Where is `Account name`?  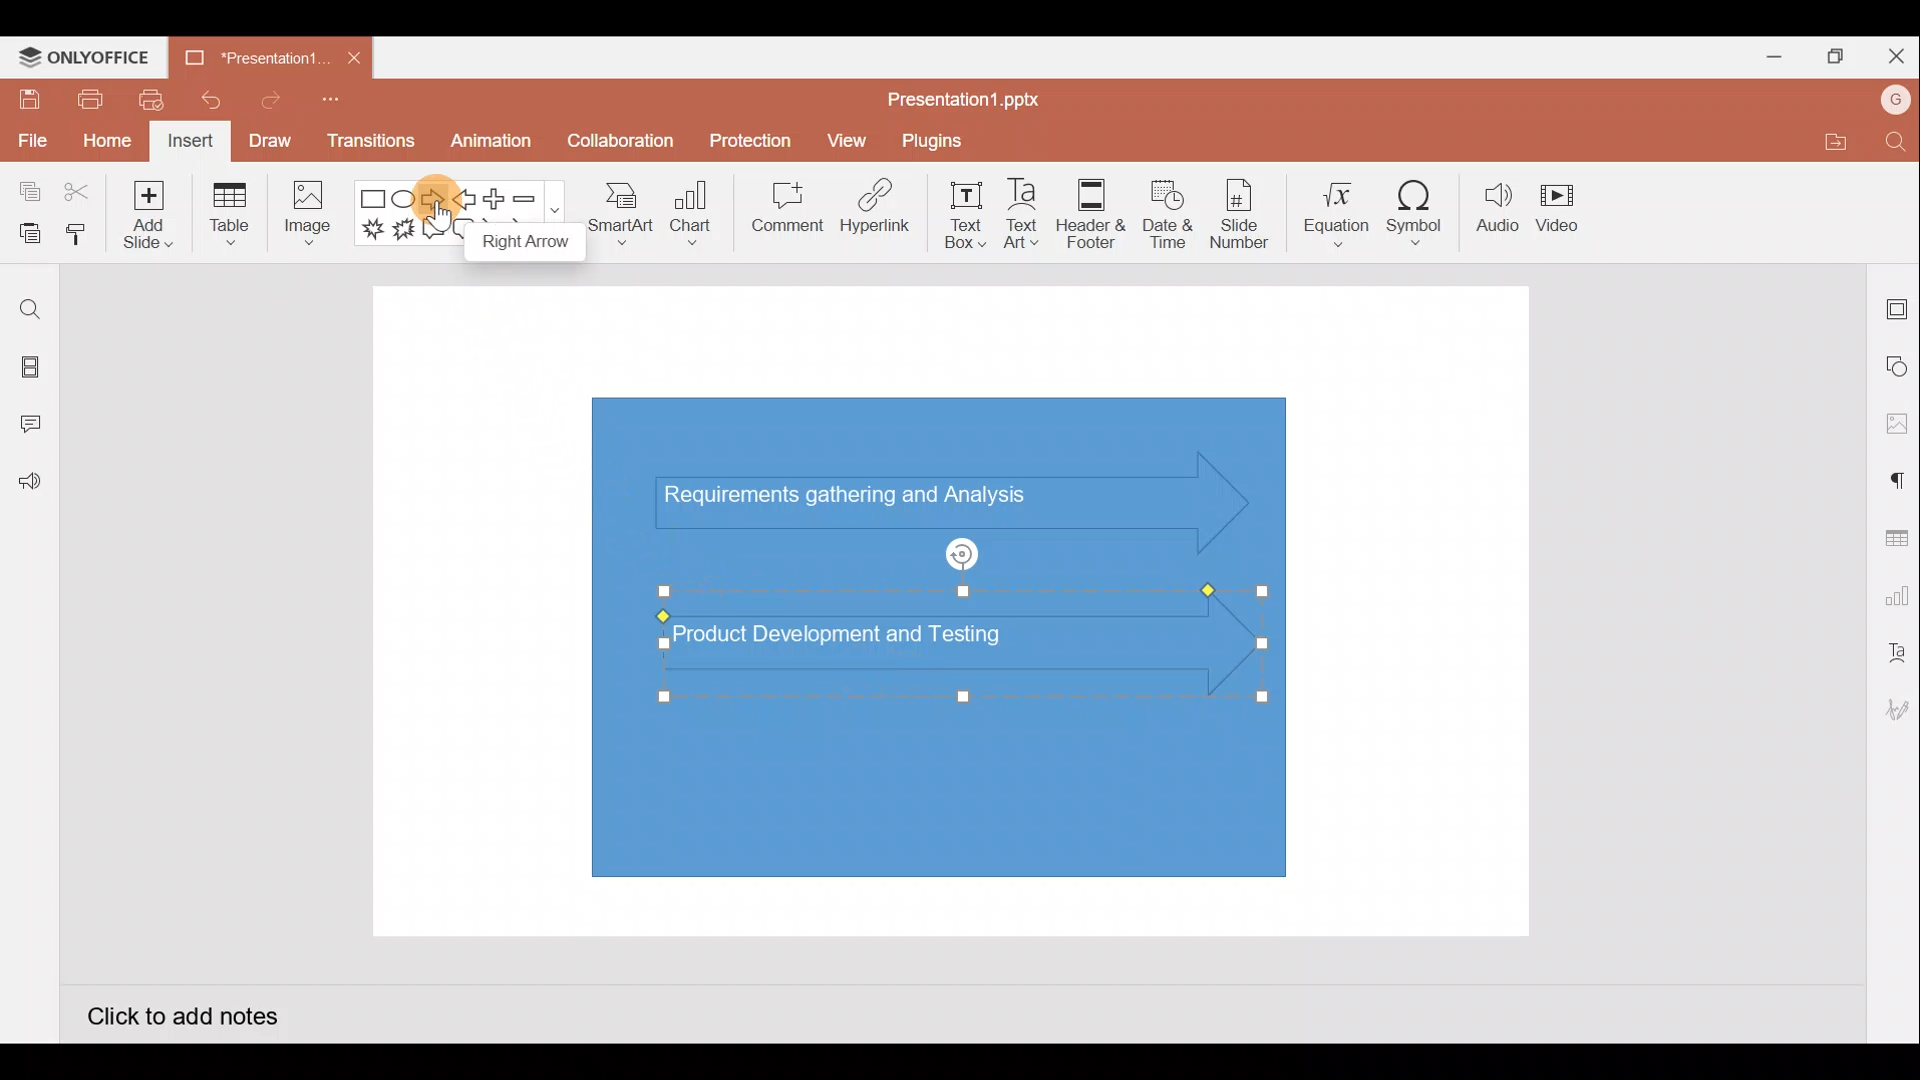
Account name is located at coordinates (1896, 100).